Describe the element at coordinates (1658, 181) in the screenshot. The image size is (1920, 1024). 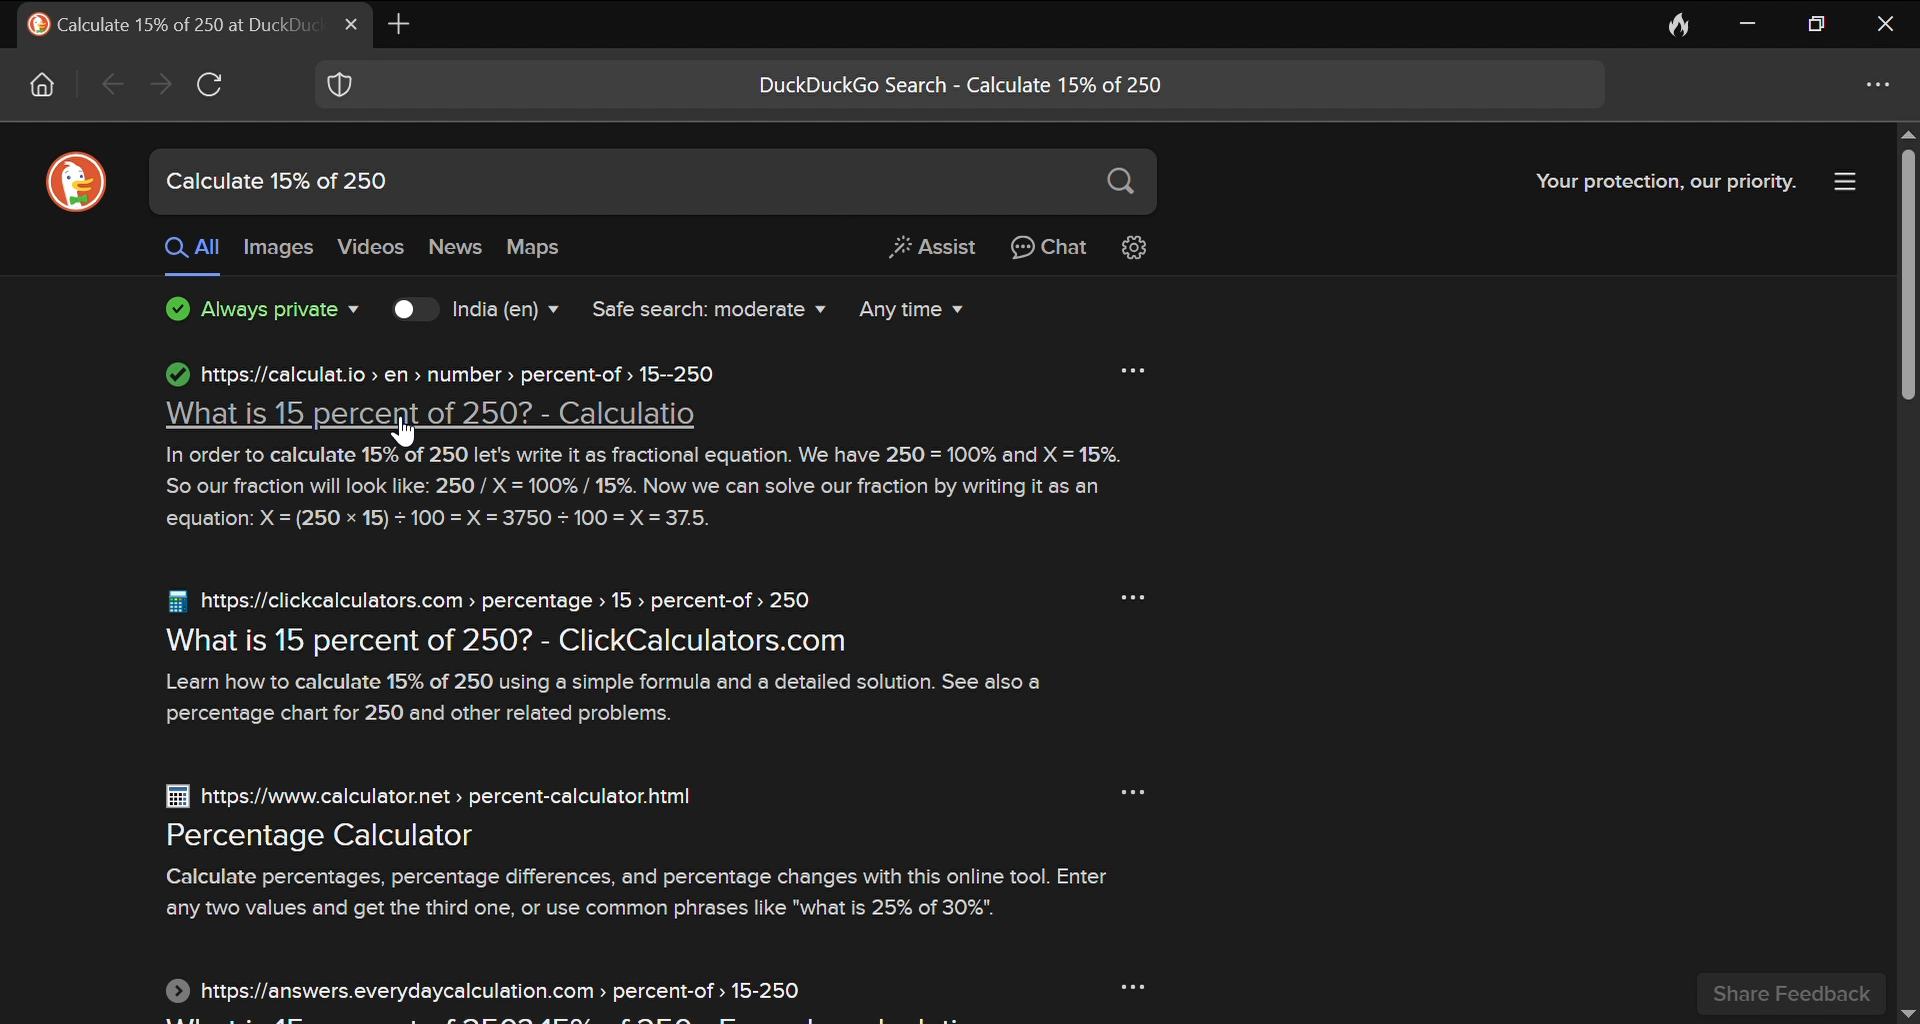
I see `Your protection, our priority.` at that location.